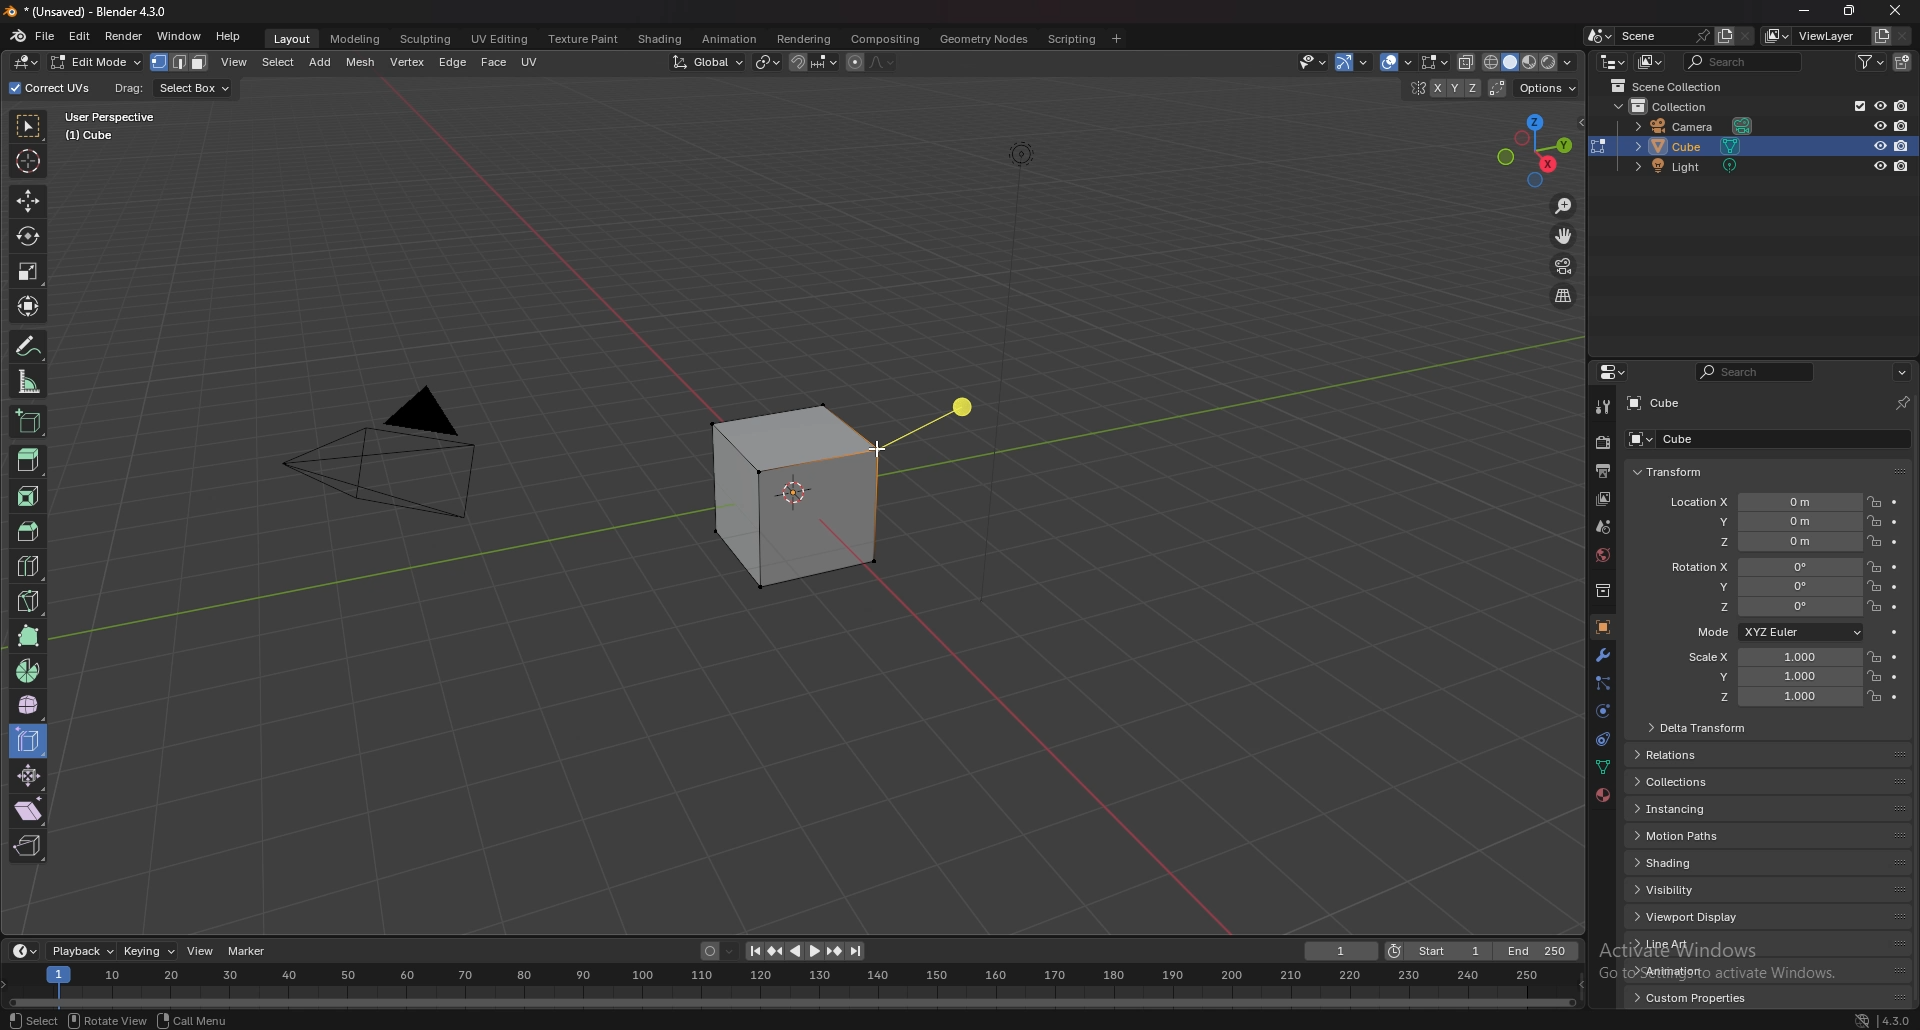 This screenshot has width=1920, height=1030. Describe the element at coordinates (1758, 372) in the screenshot. I see `search` at that location.